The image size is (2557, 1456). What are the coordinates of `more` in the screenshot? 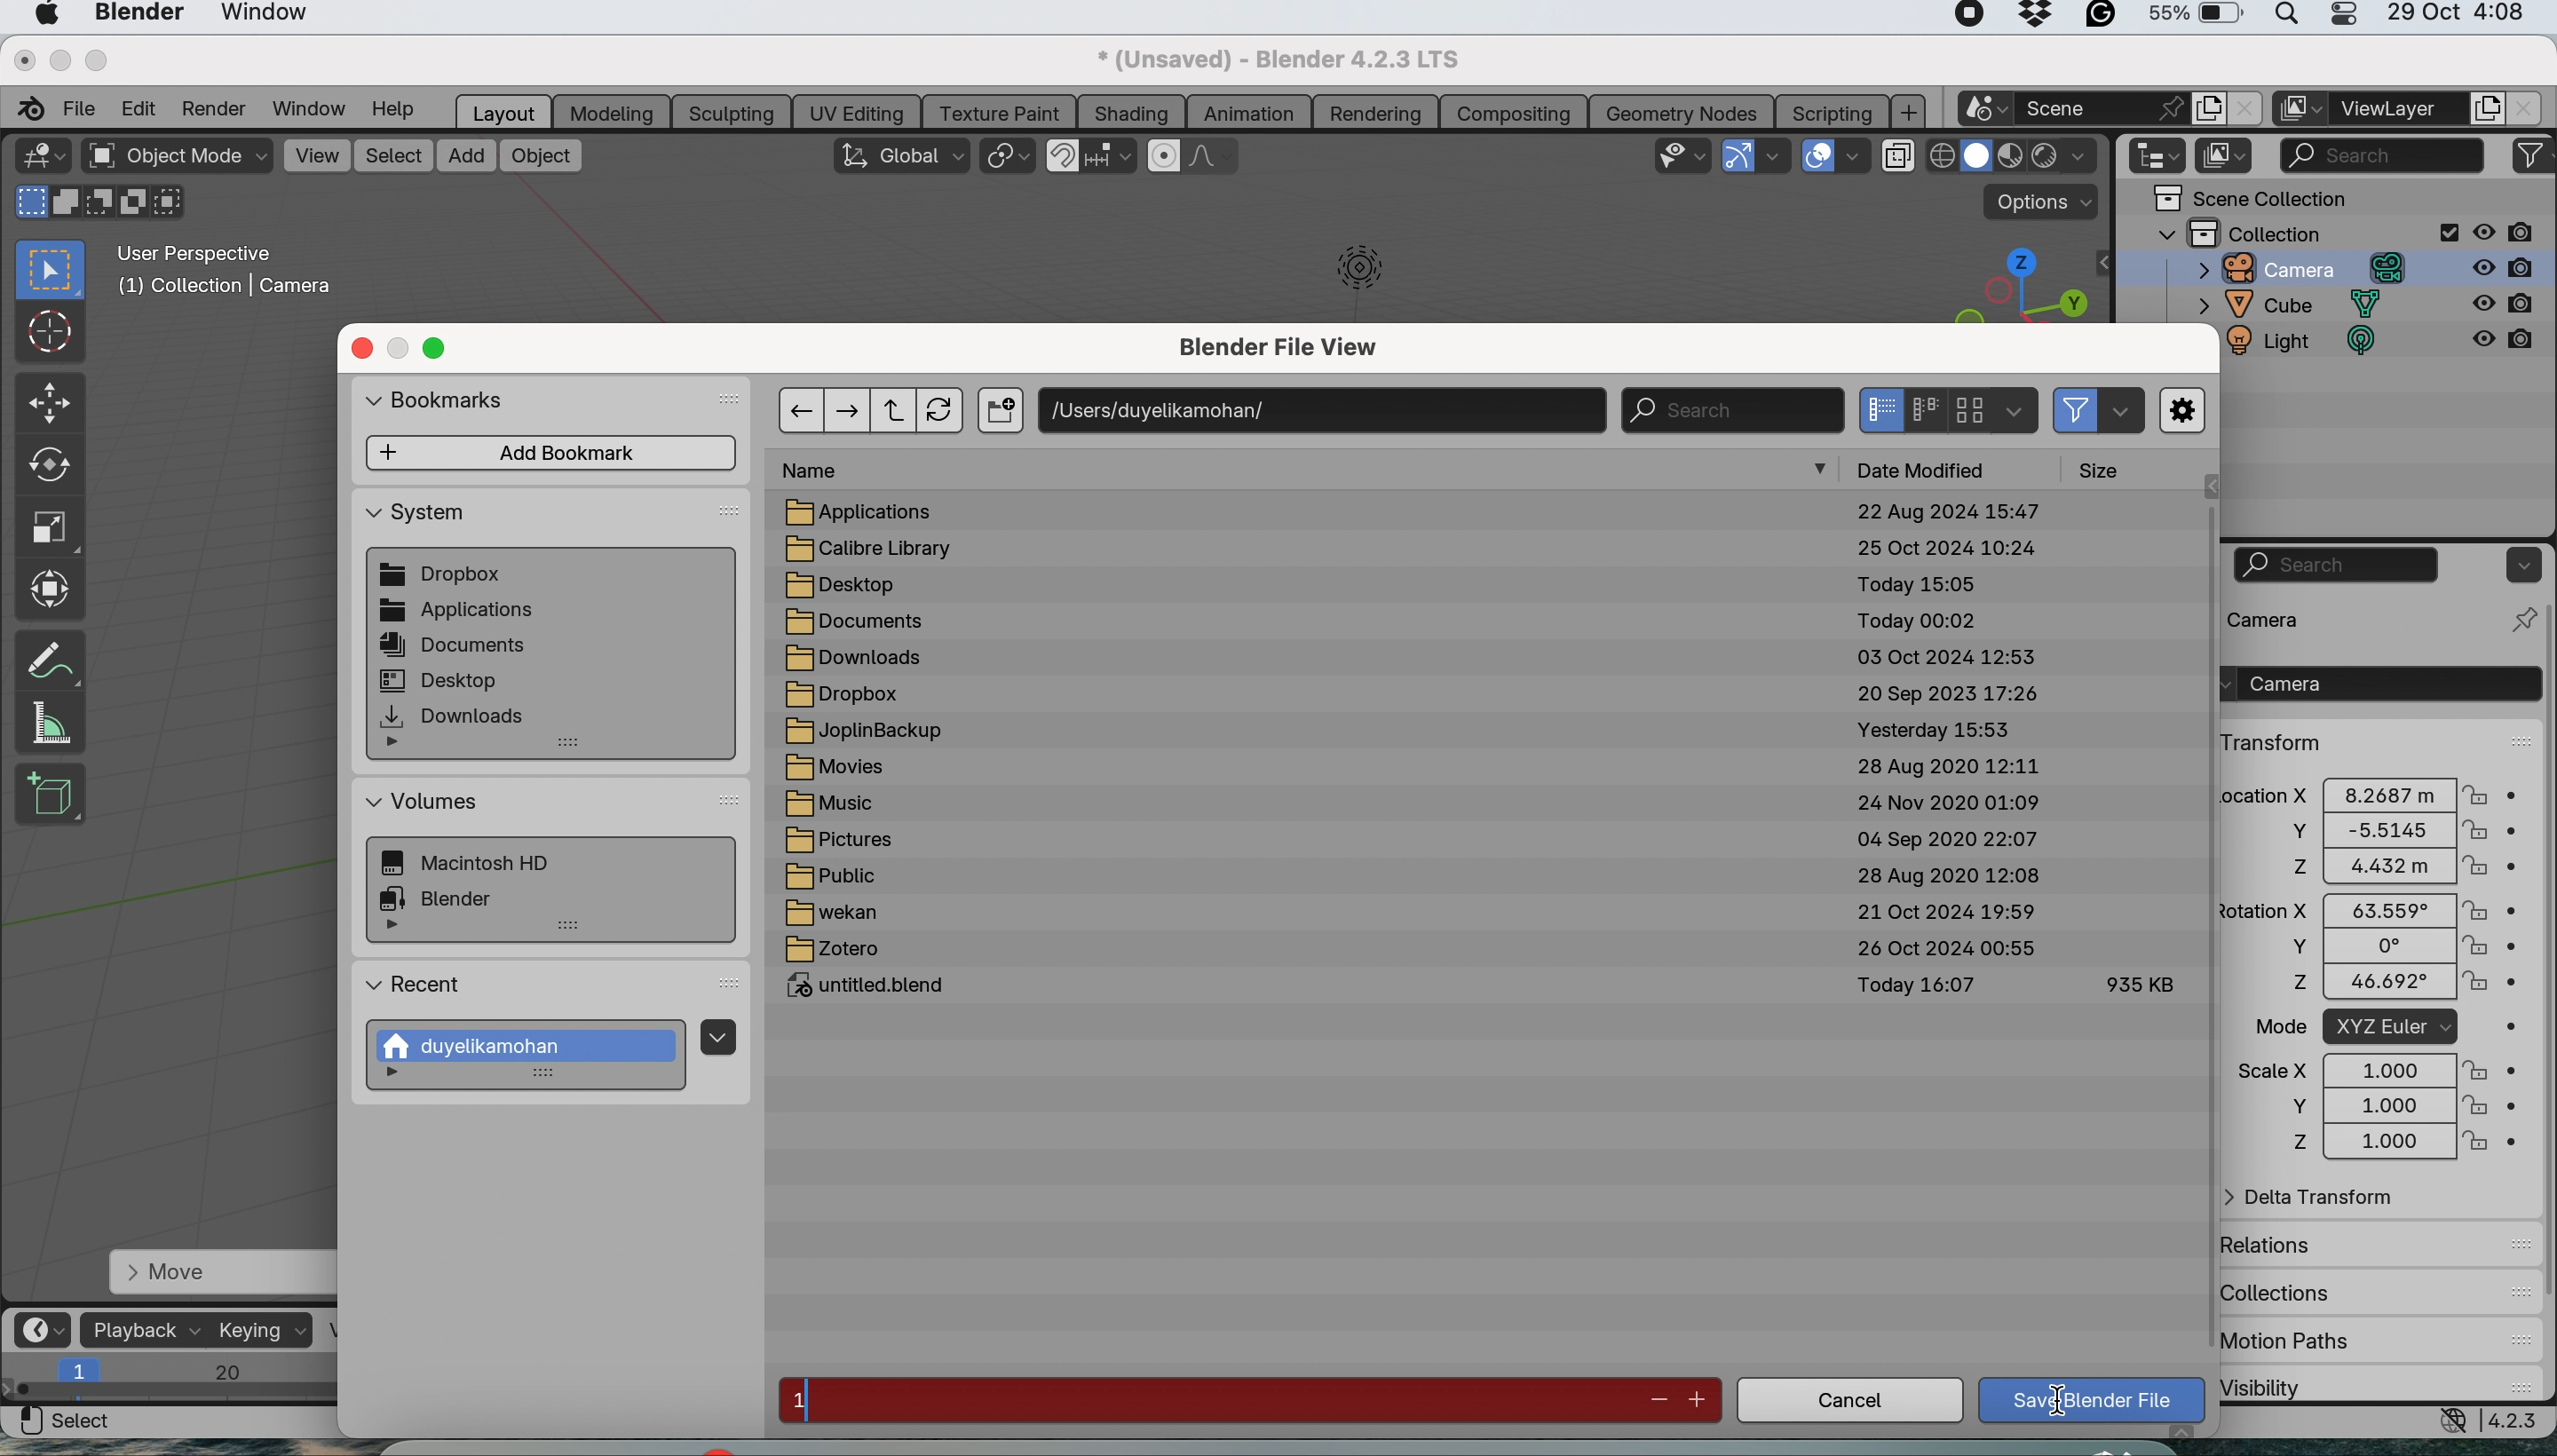 It's located at (1823, 471).